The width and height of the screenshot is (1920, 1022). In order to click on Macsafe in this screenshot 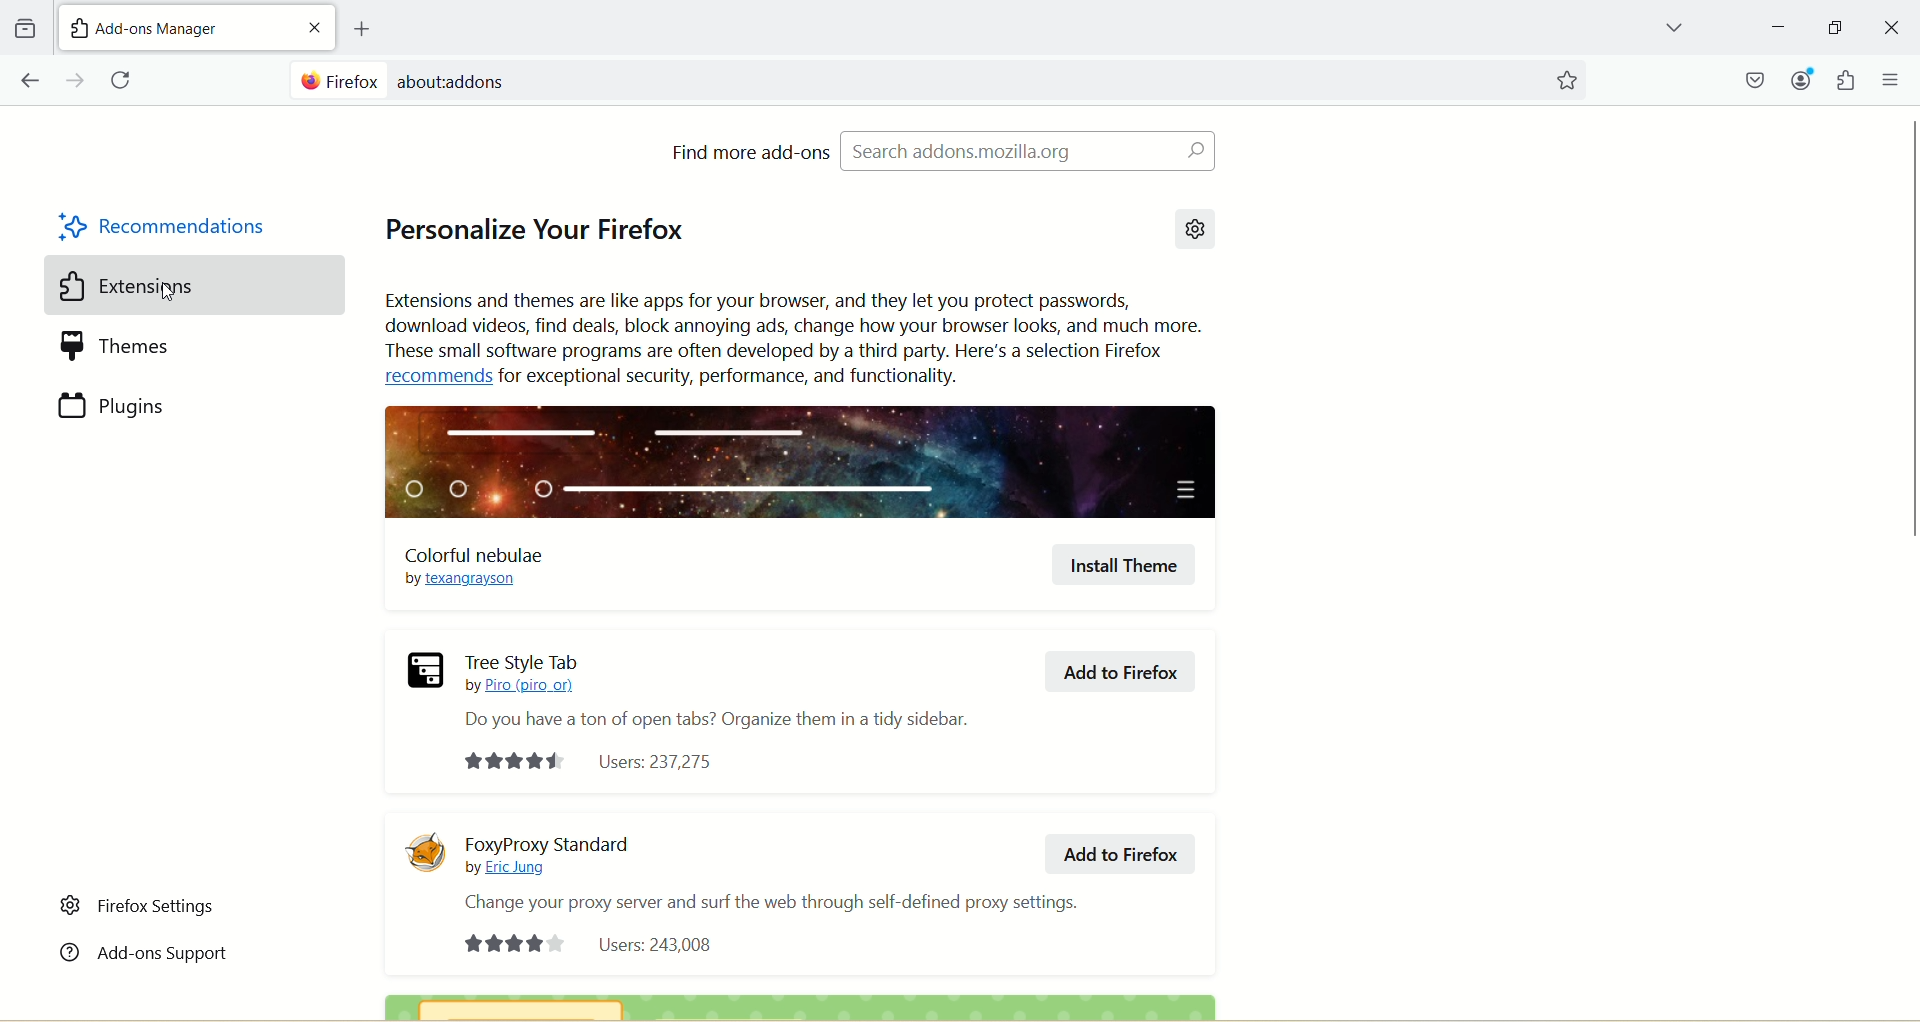, I will do `click(1757, 79)`.